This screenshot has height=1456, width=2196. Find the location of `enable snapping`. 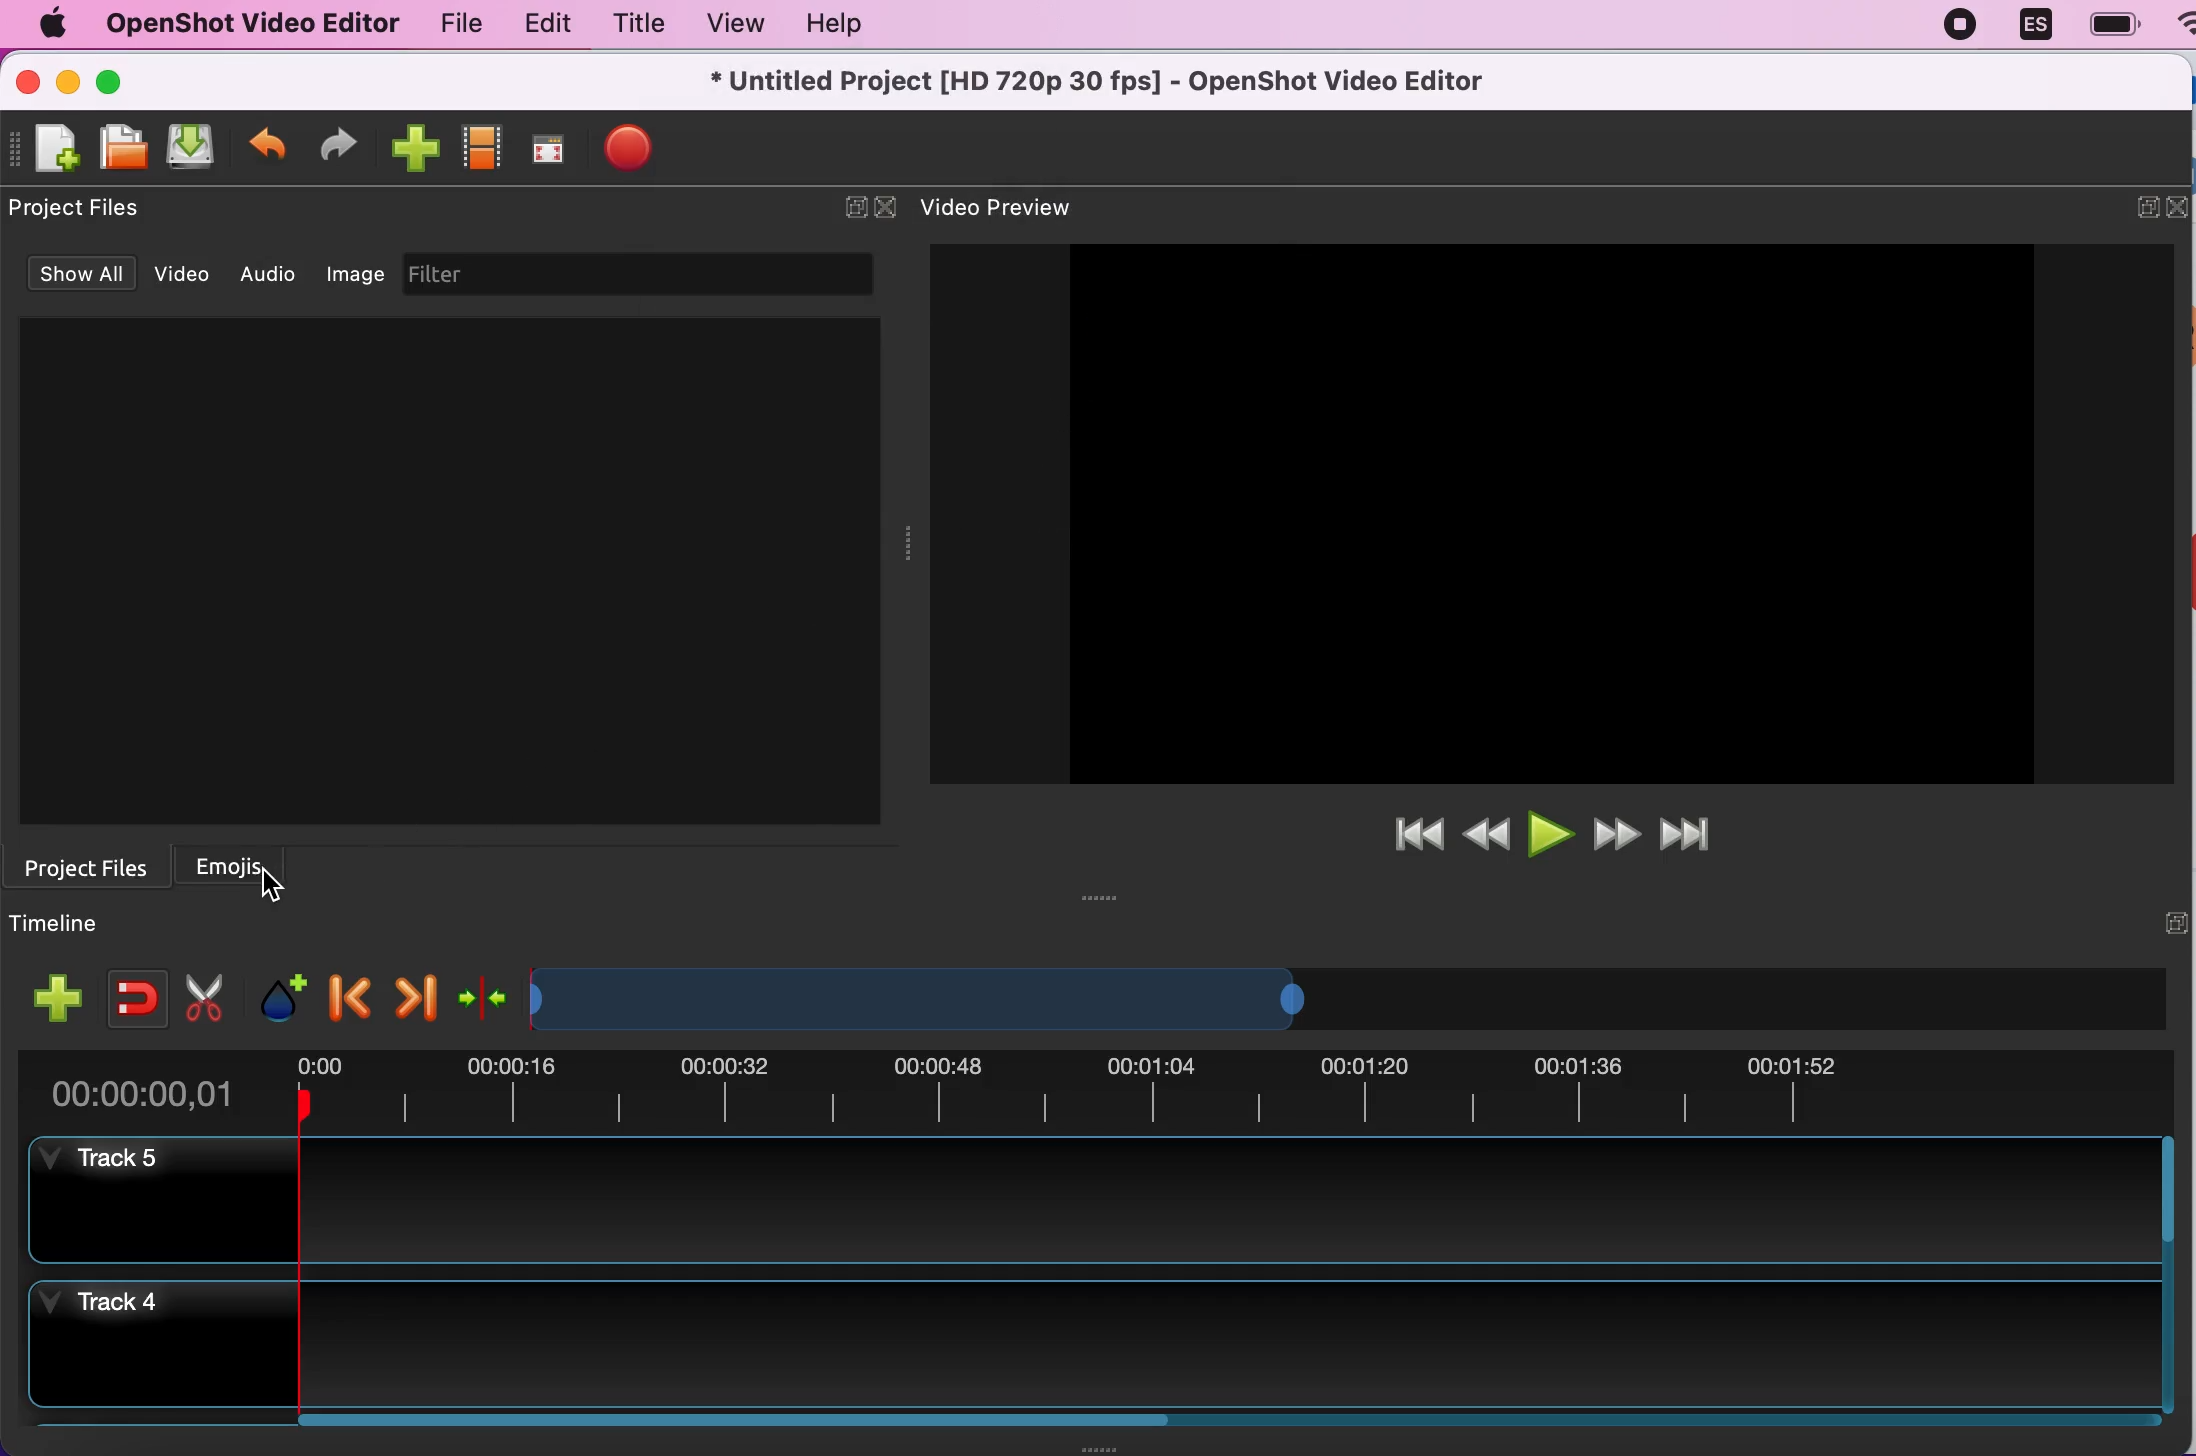

enable snapping is located at coordinates (130, 991).